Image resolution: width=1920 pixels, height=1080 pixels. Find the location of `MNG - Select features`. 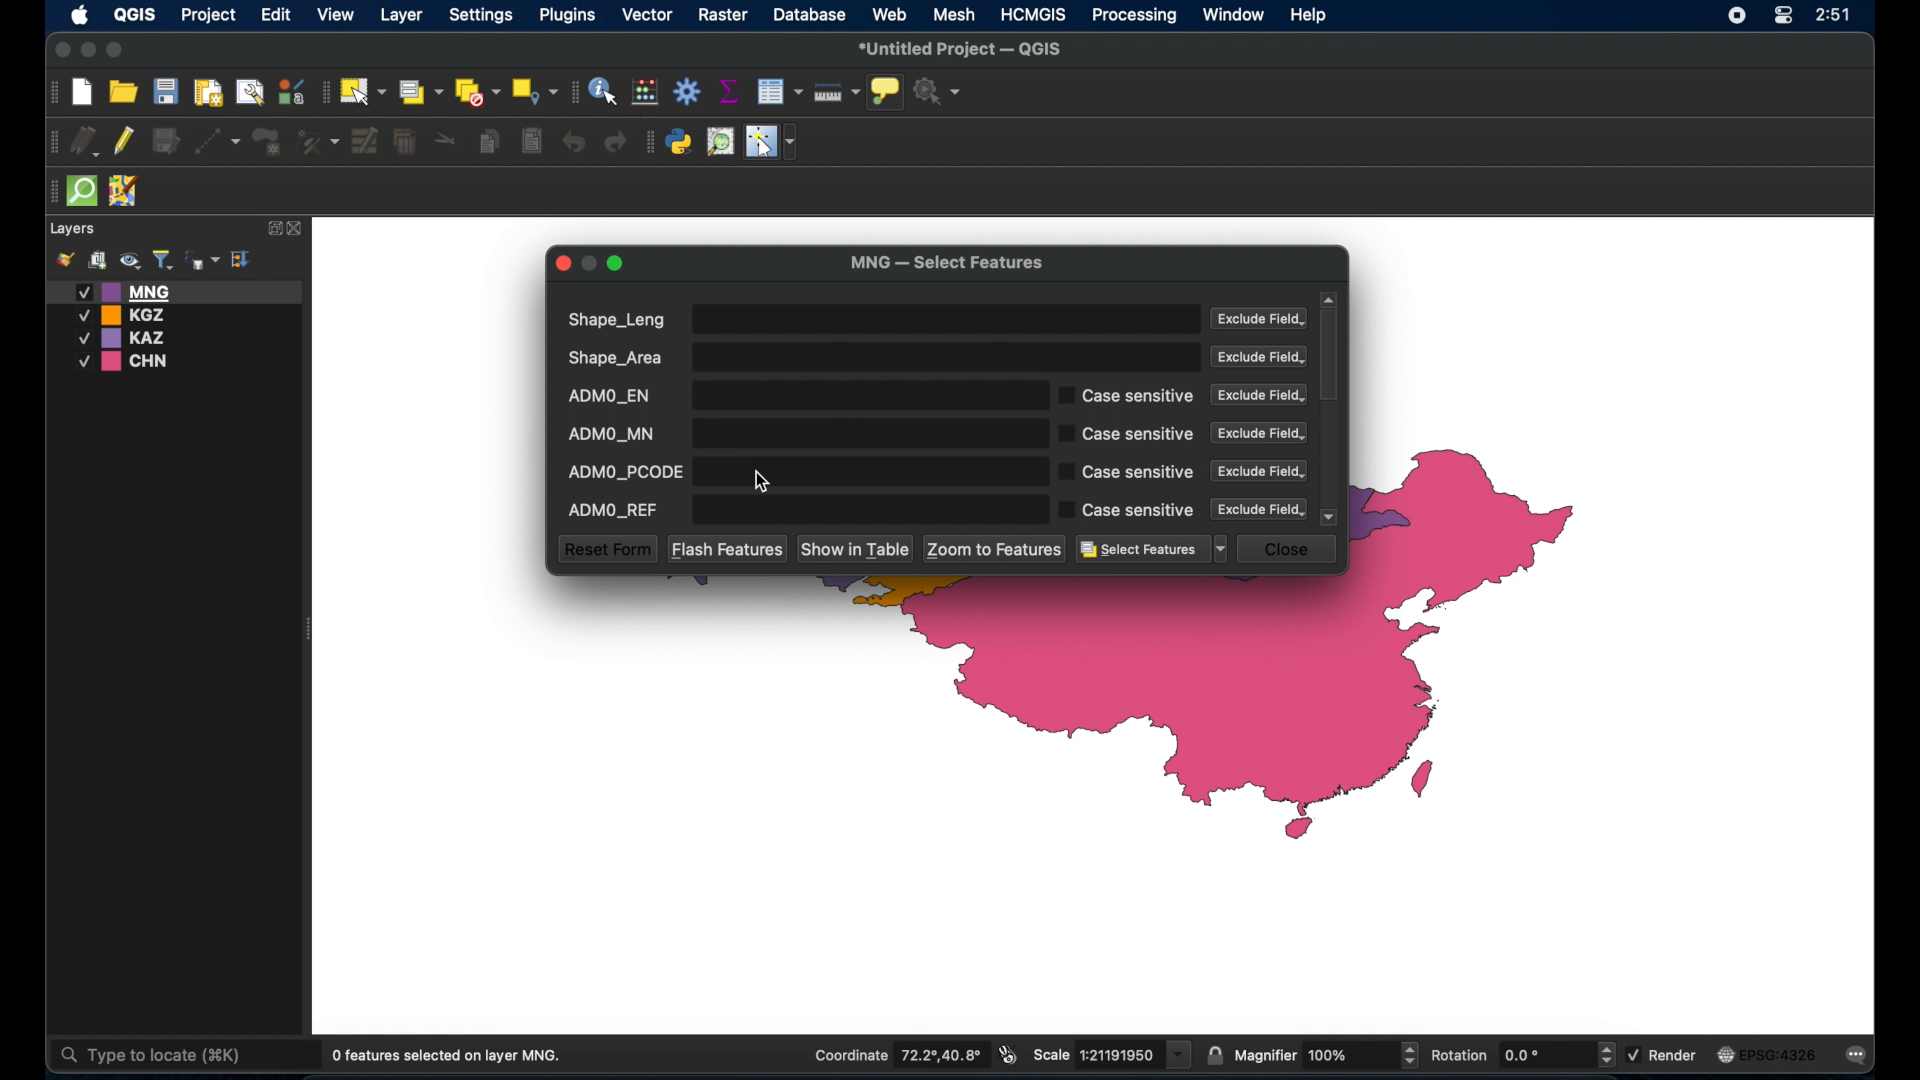

MNG - Select features is located at coordinates (947, 264).